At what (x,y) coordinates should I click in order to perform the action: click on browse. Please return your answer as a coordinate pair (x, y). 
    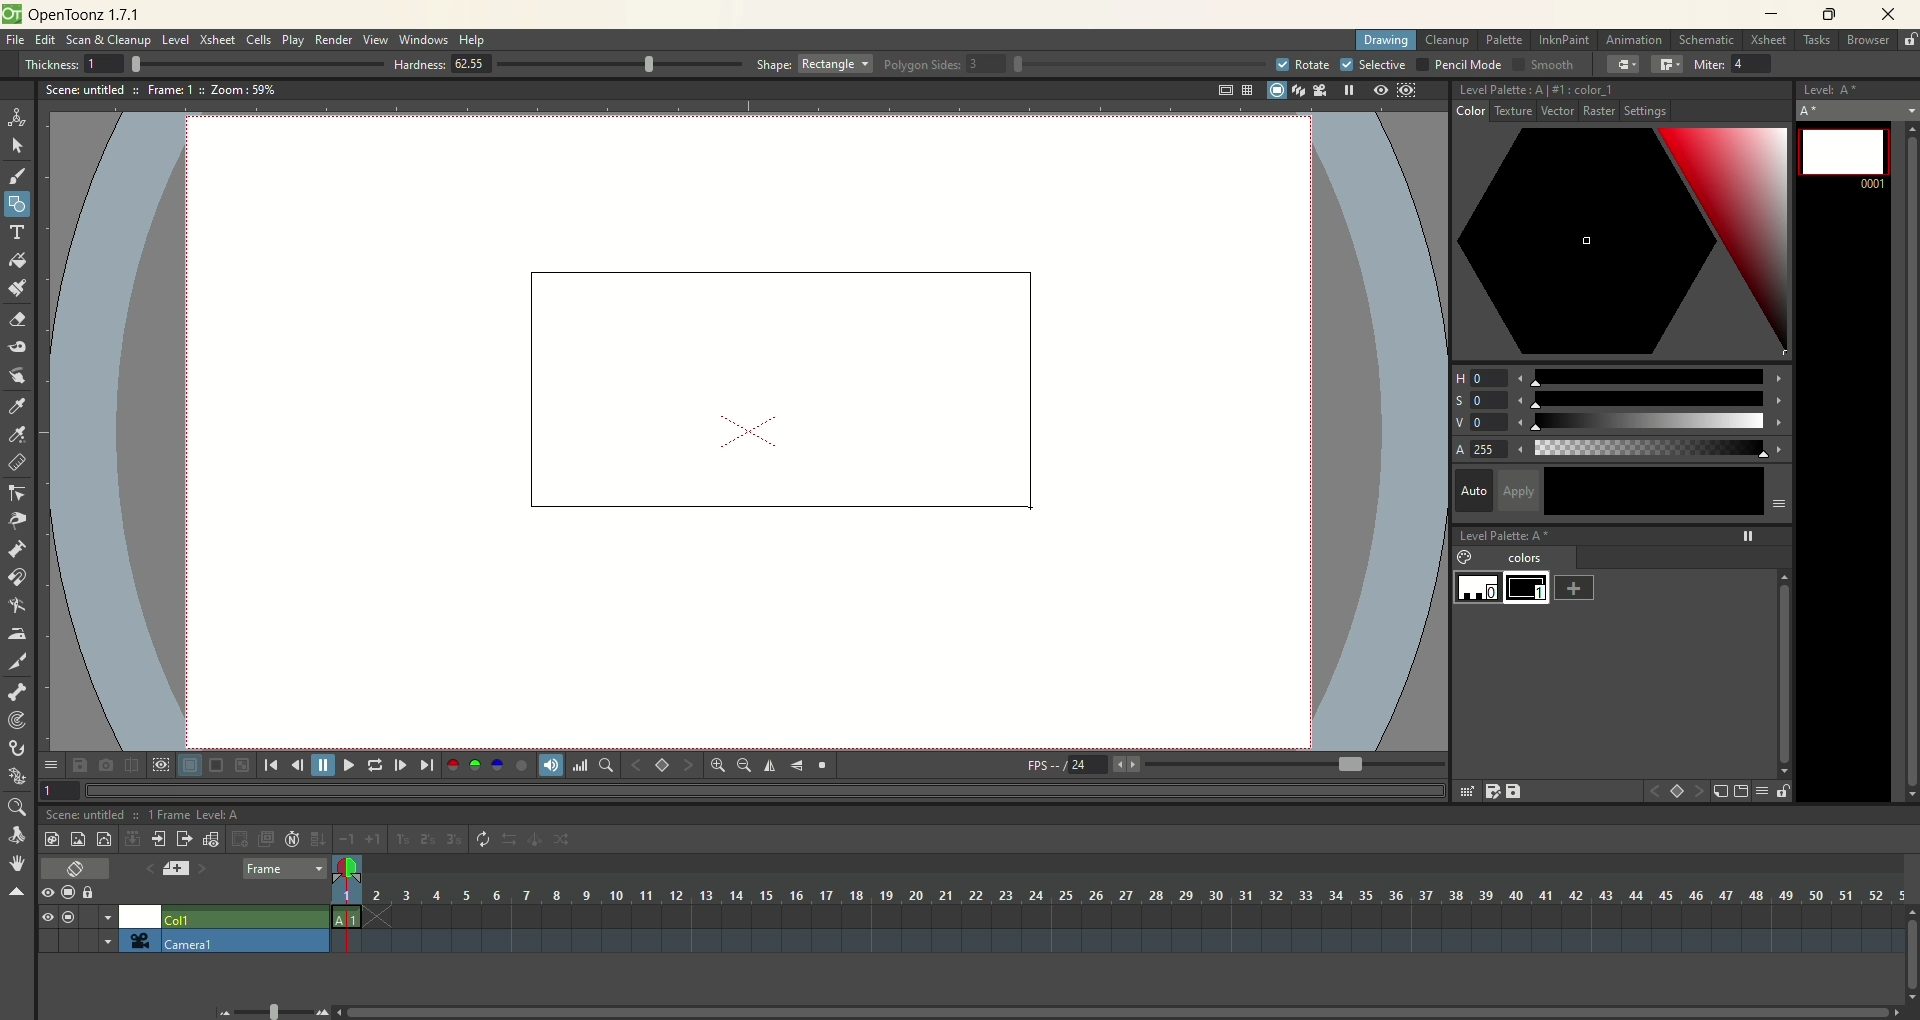
    Looking at the image, I should click on (1869, 41).